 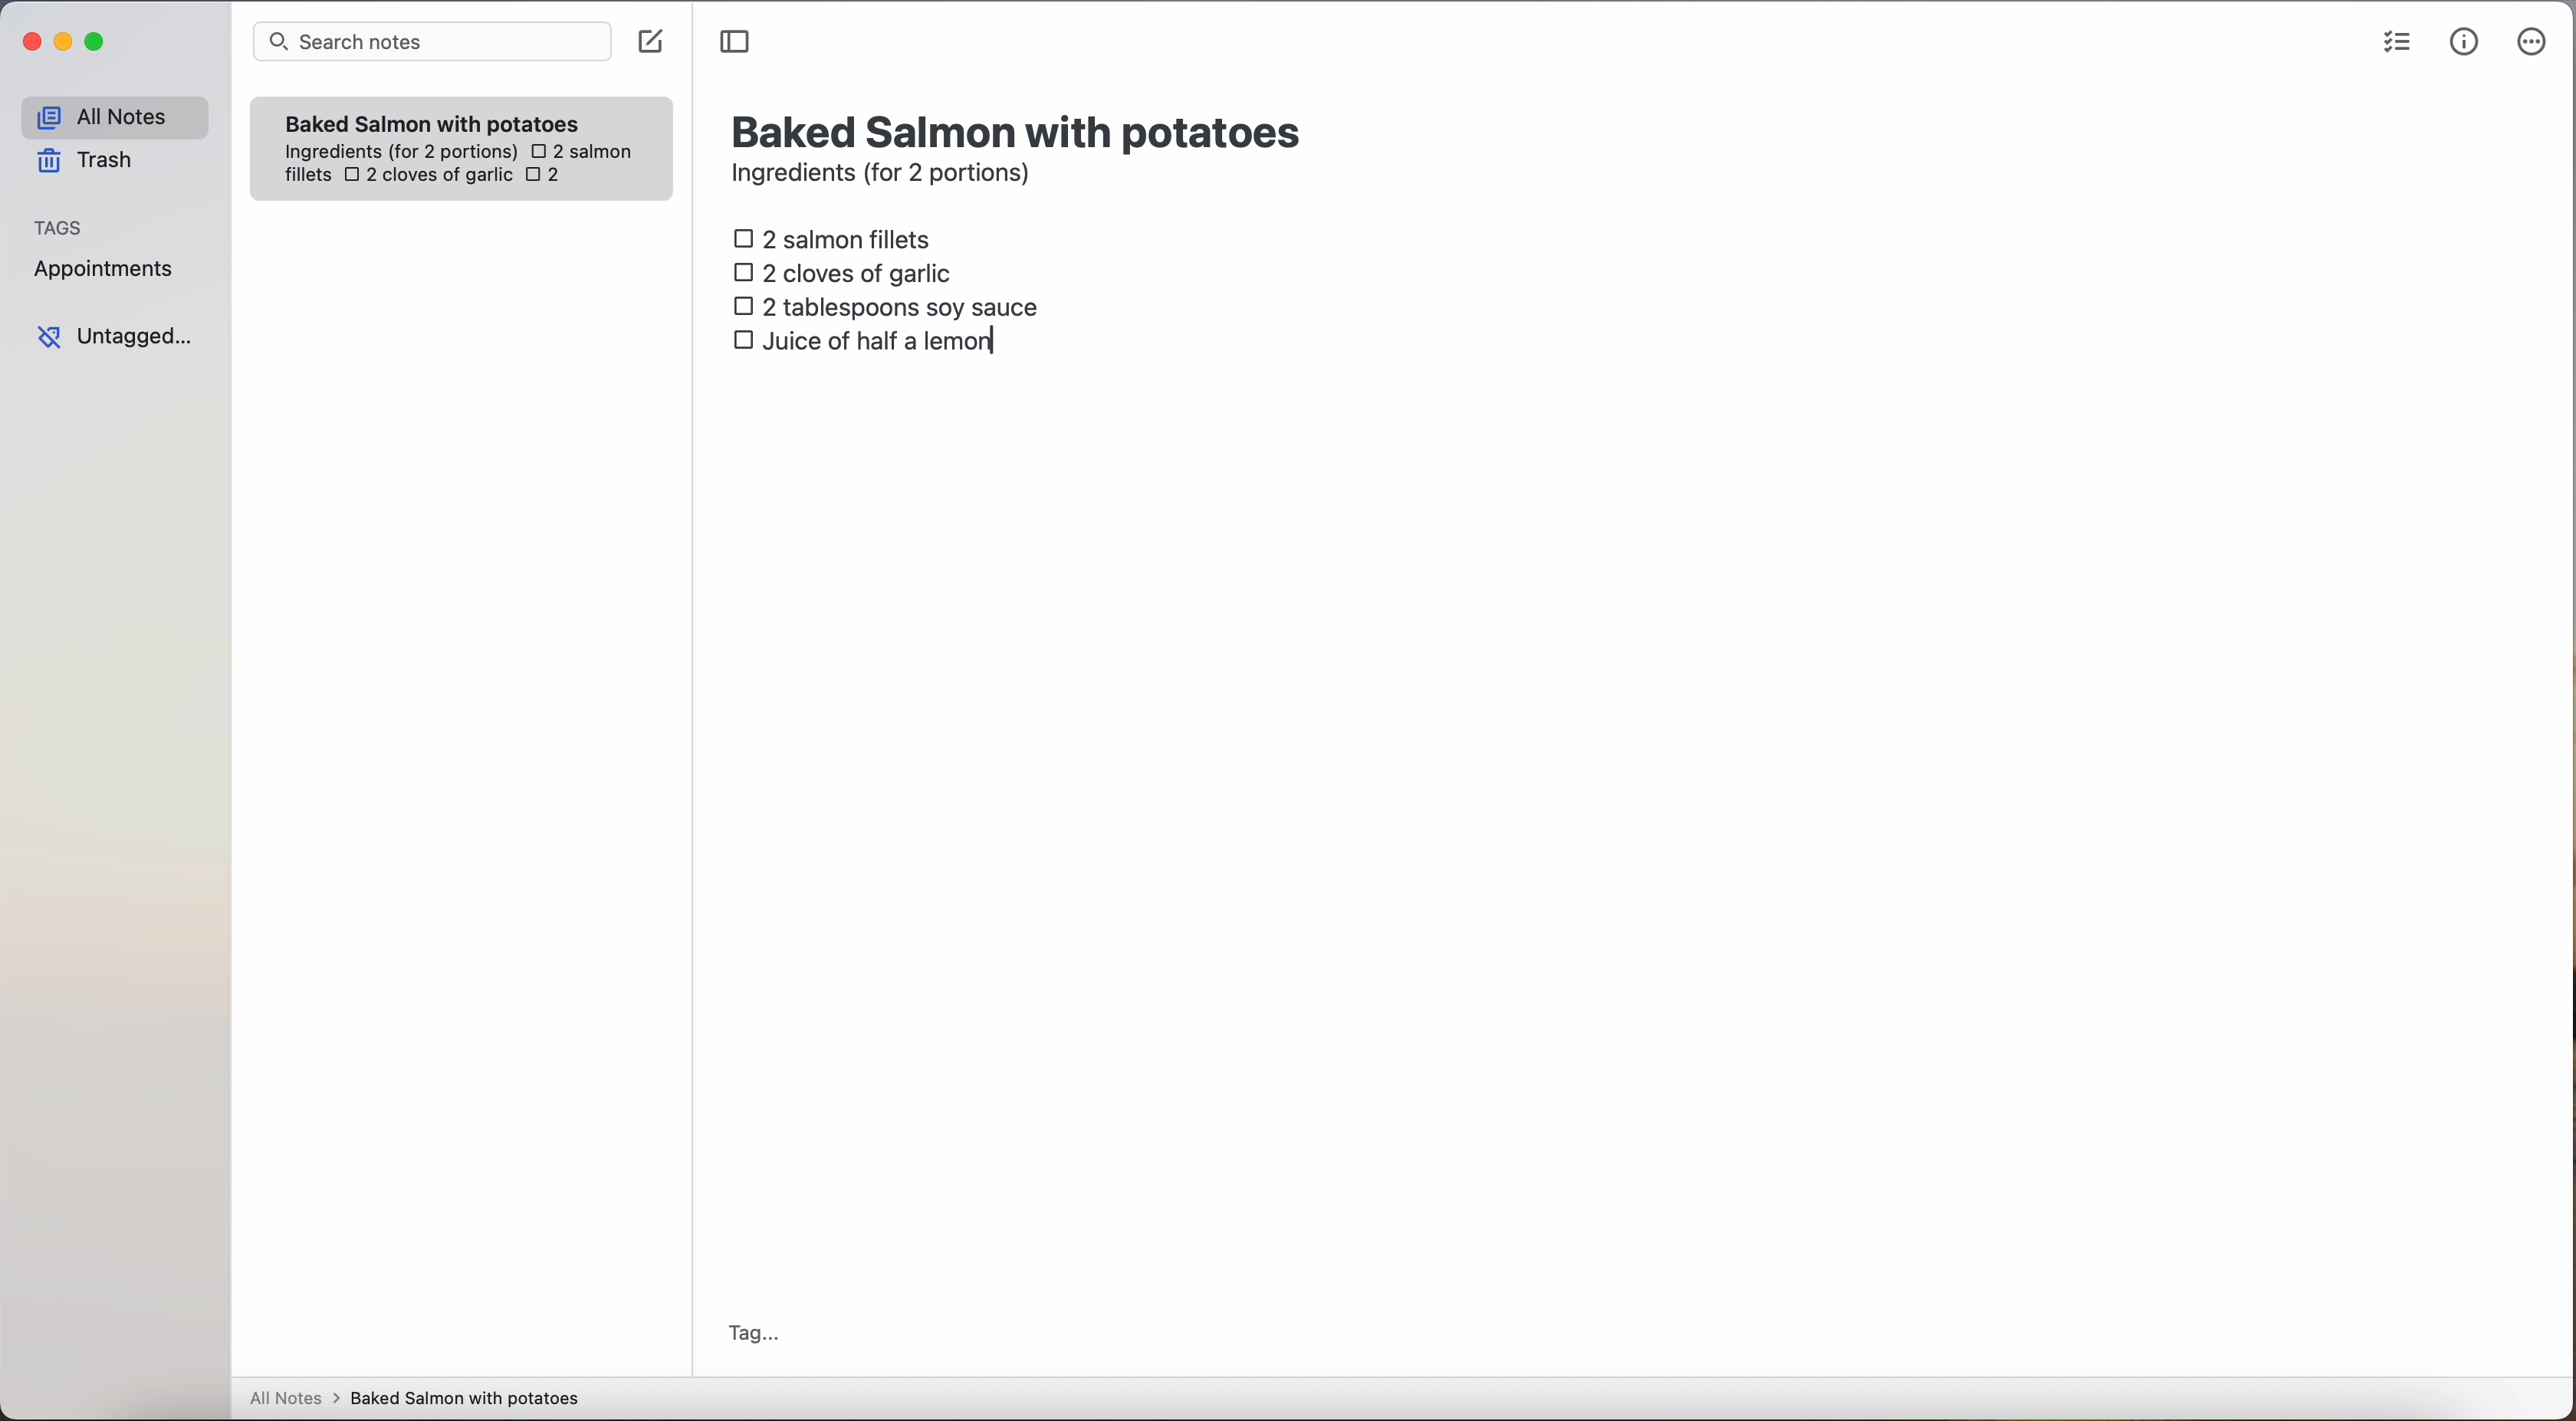 What do you see at coordinates (649, 42) in the screenshot?
I see `create note` at bounding box center [649, 42].